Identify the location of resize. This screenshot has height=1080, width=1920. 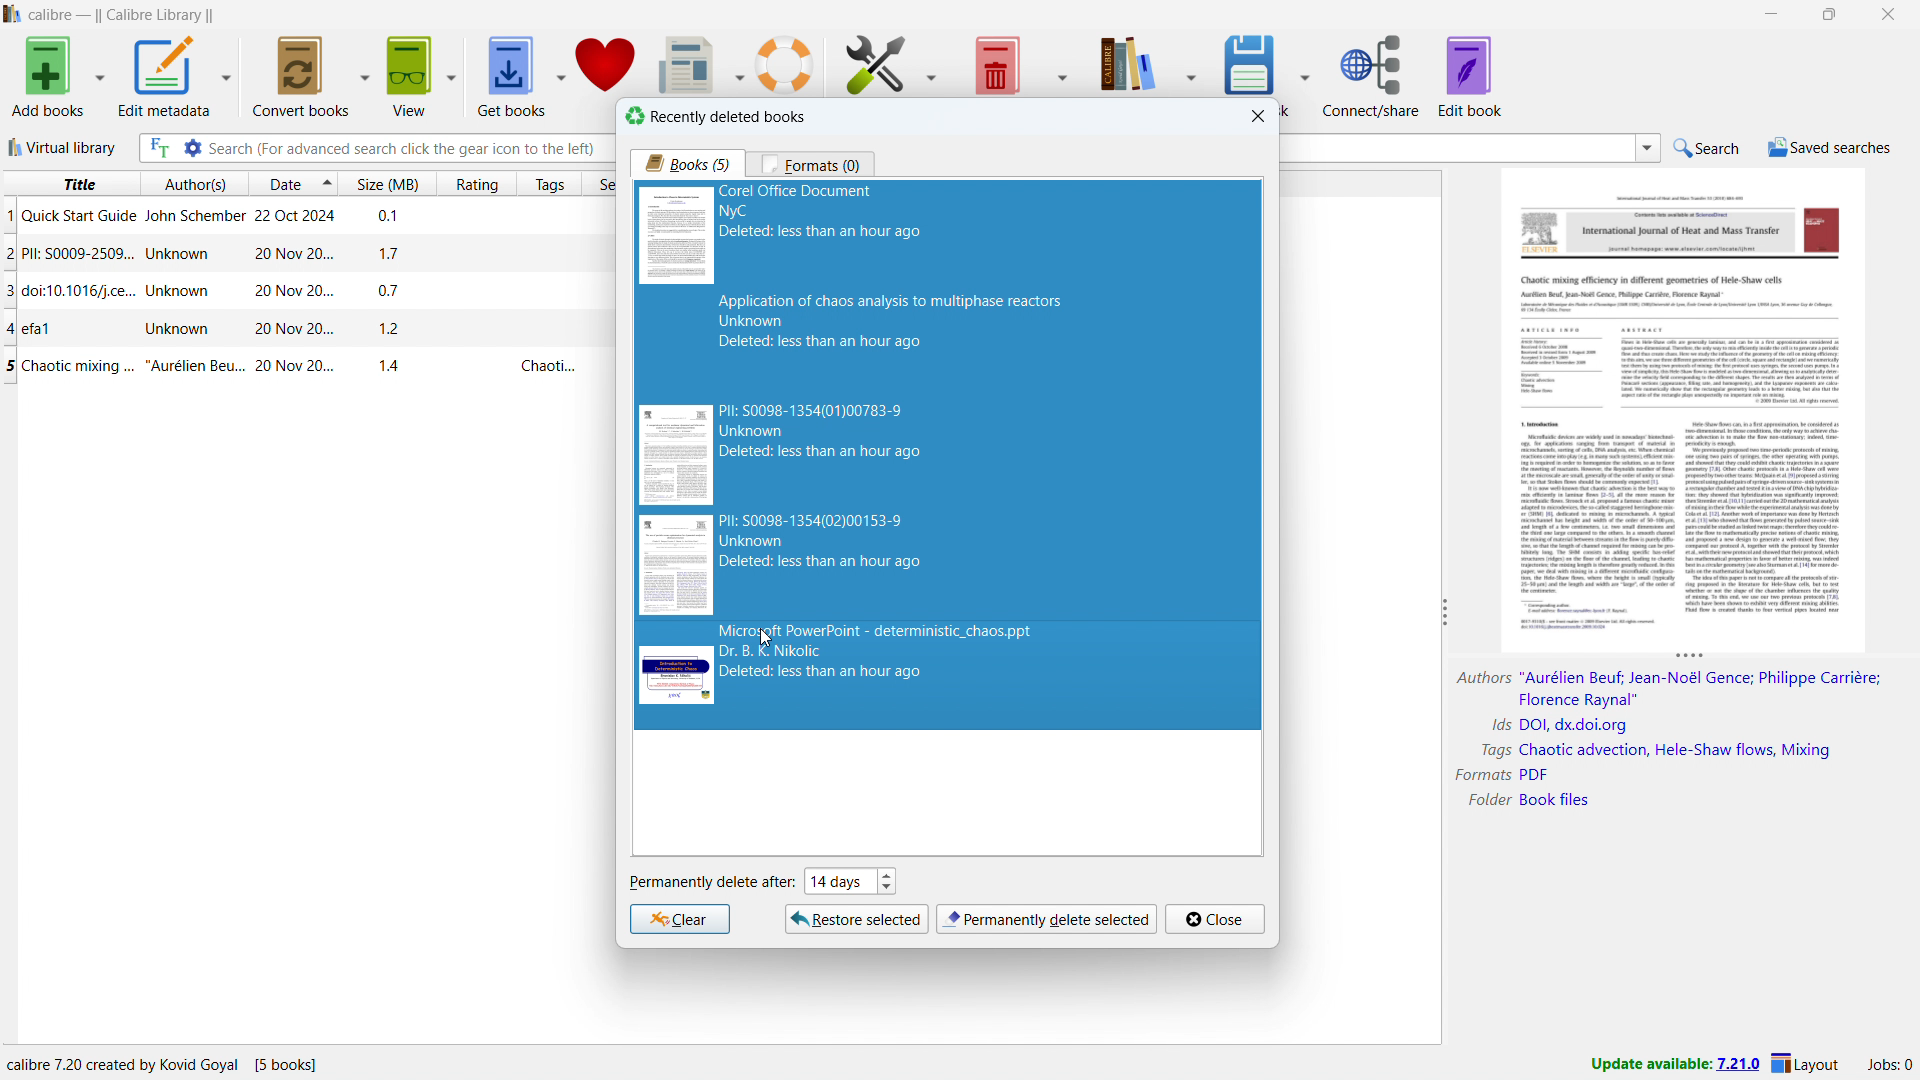
(1442, 613).